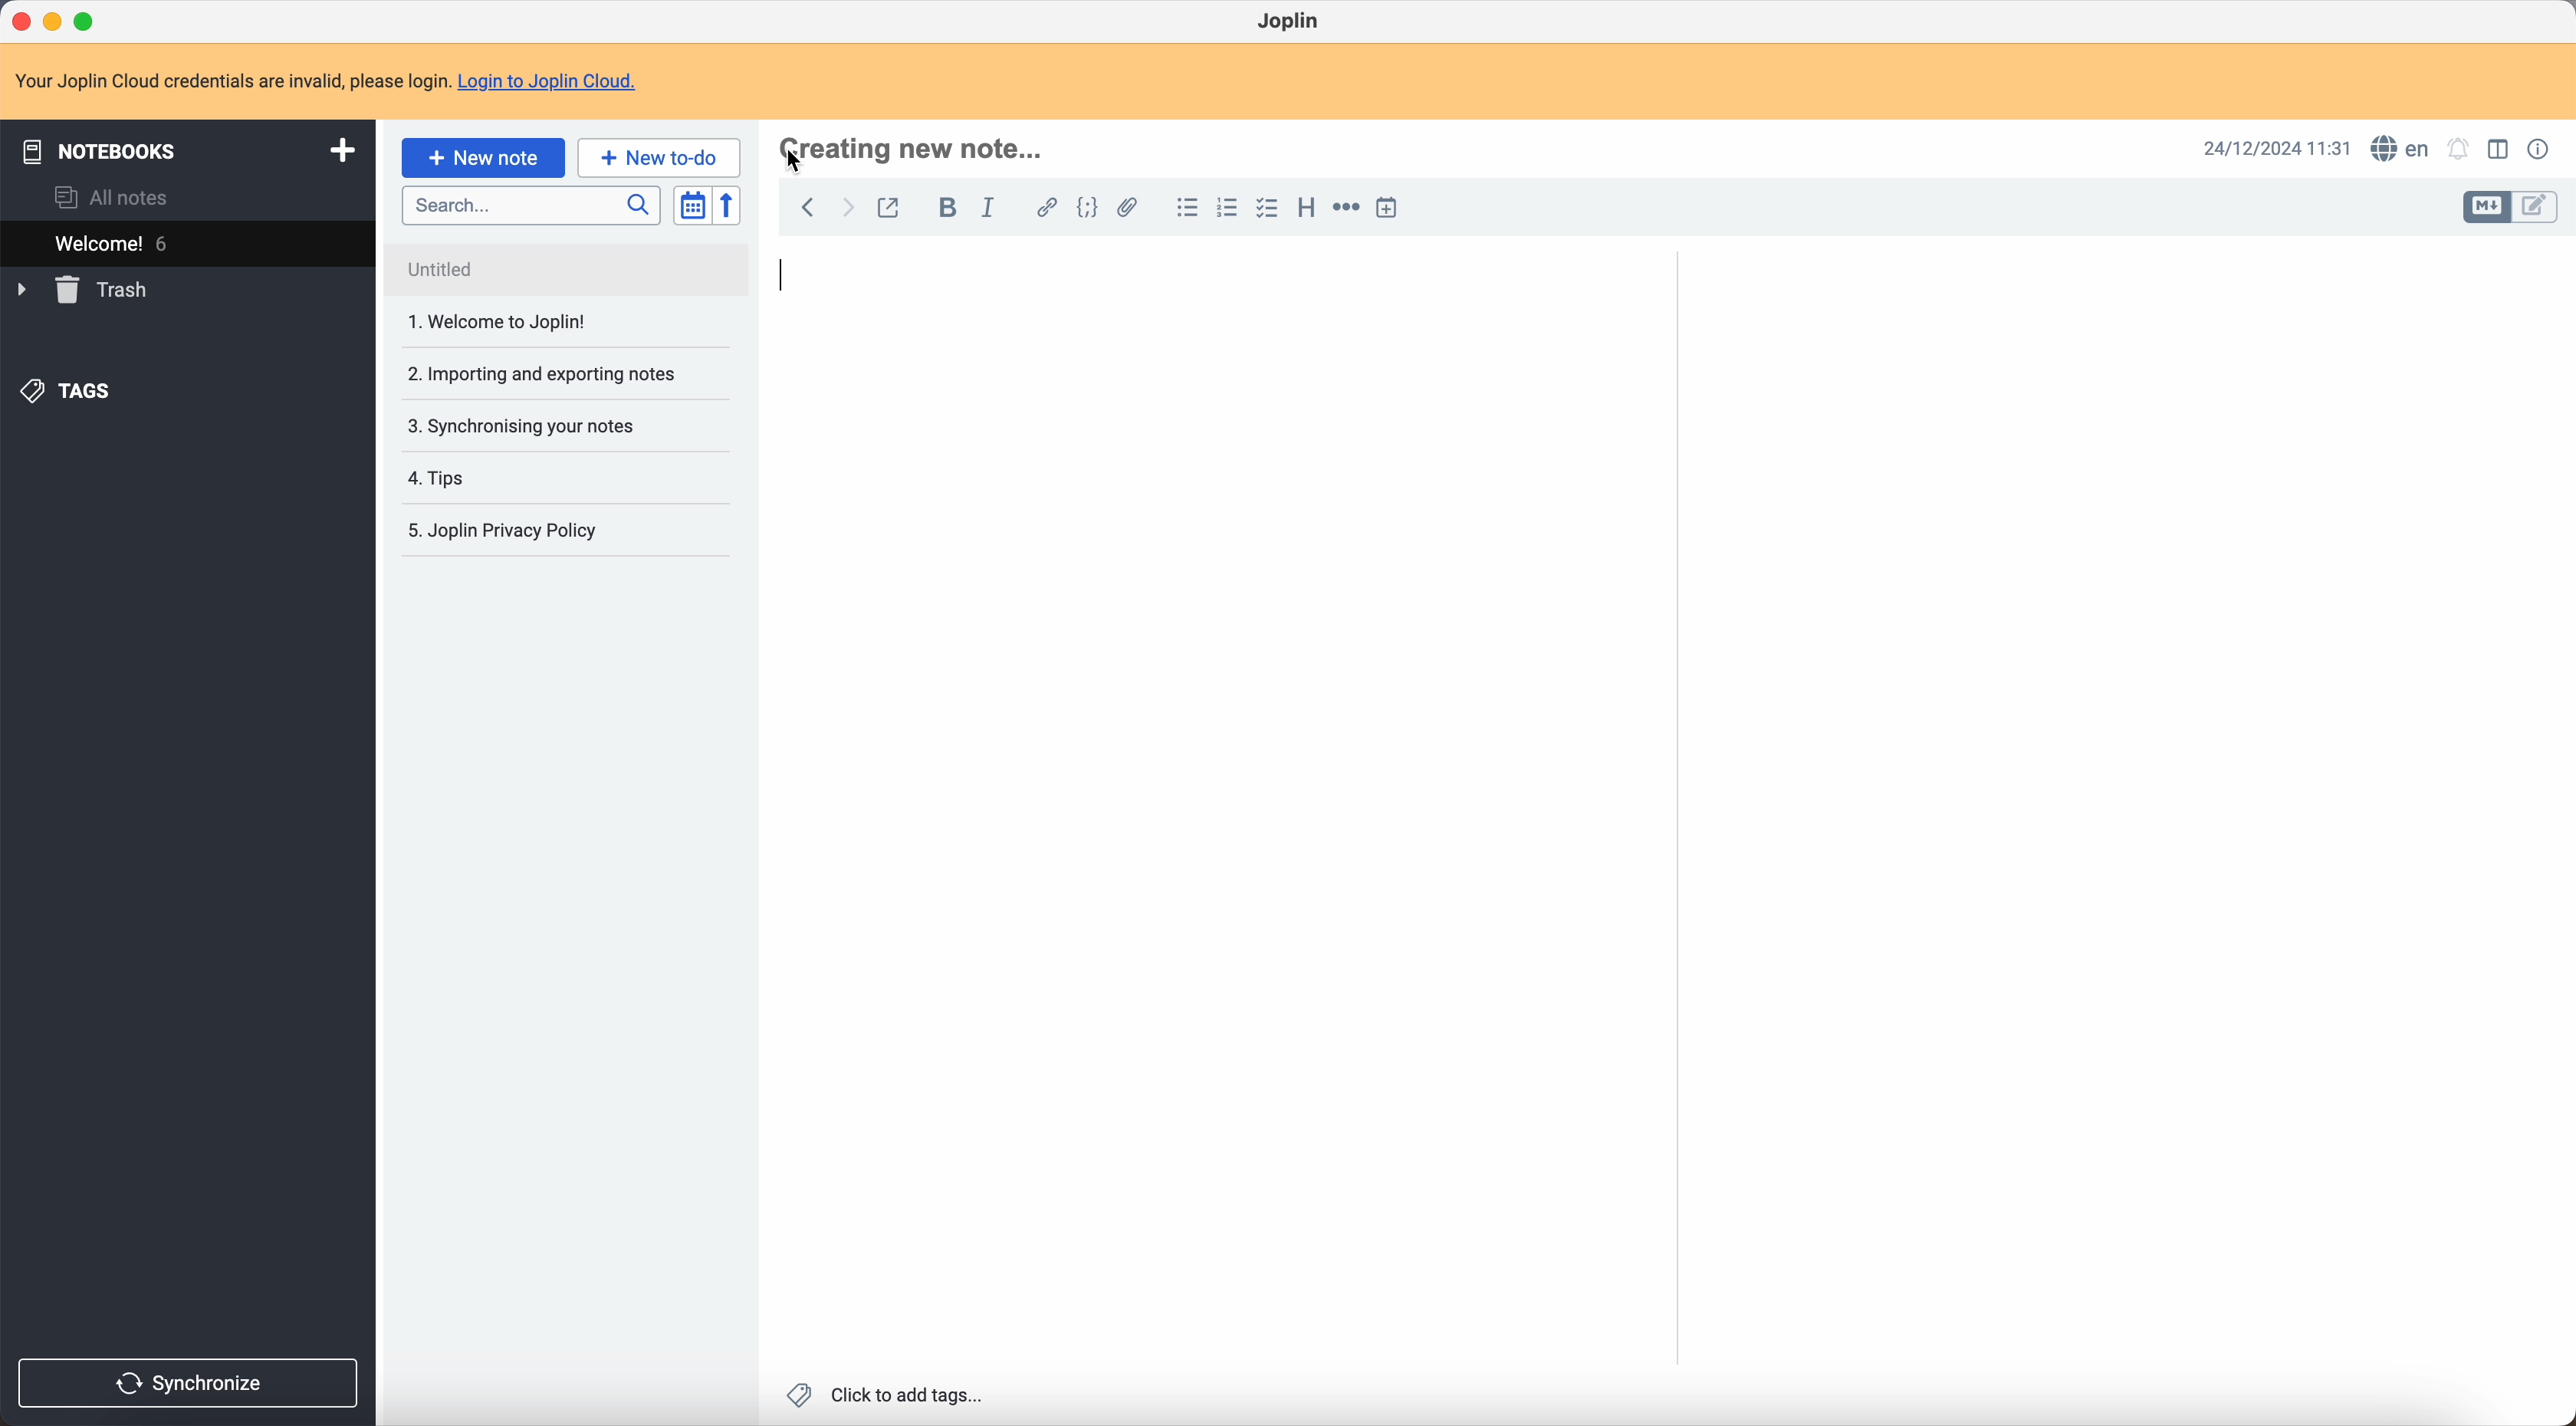 The image size is (2576, 1426). I want to click on new to-do, so click(659, 156).